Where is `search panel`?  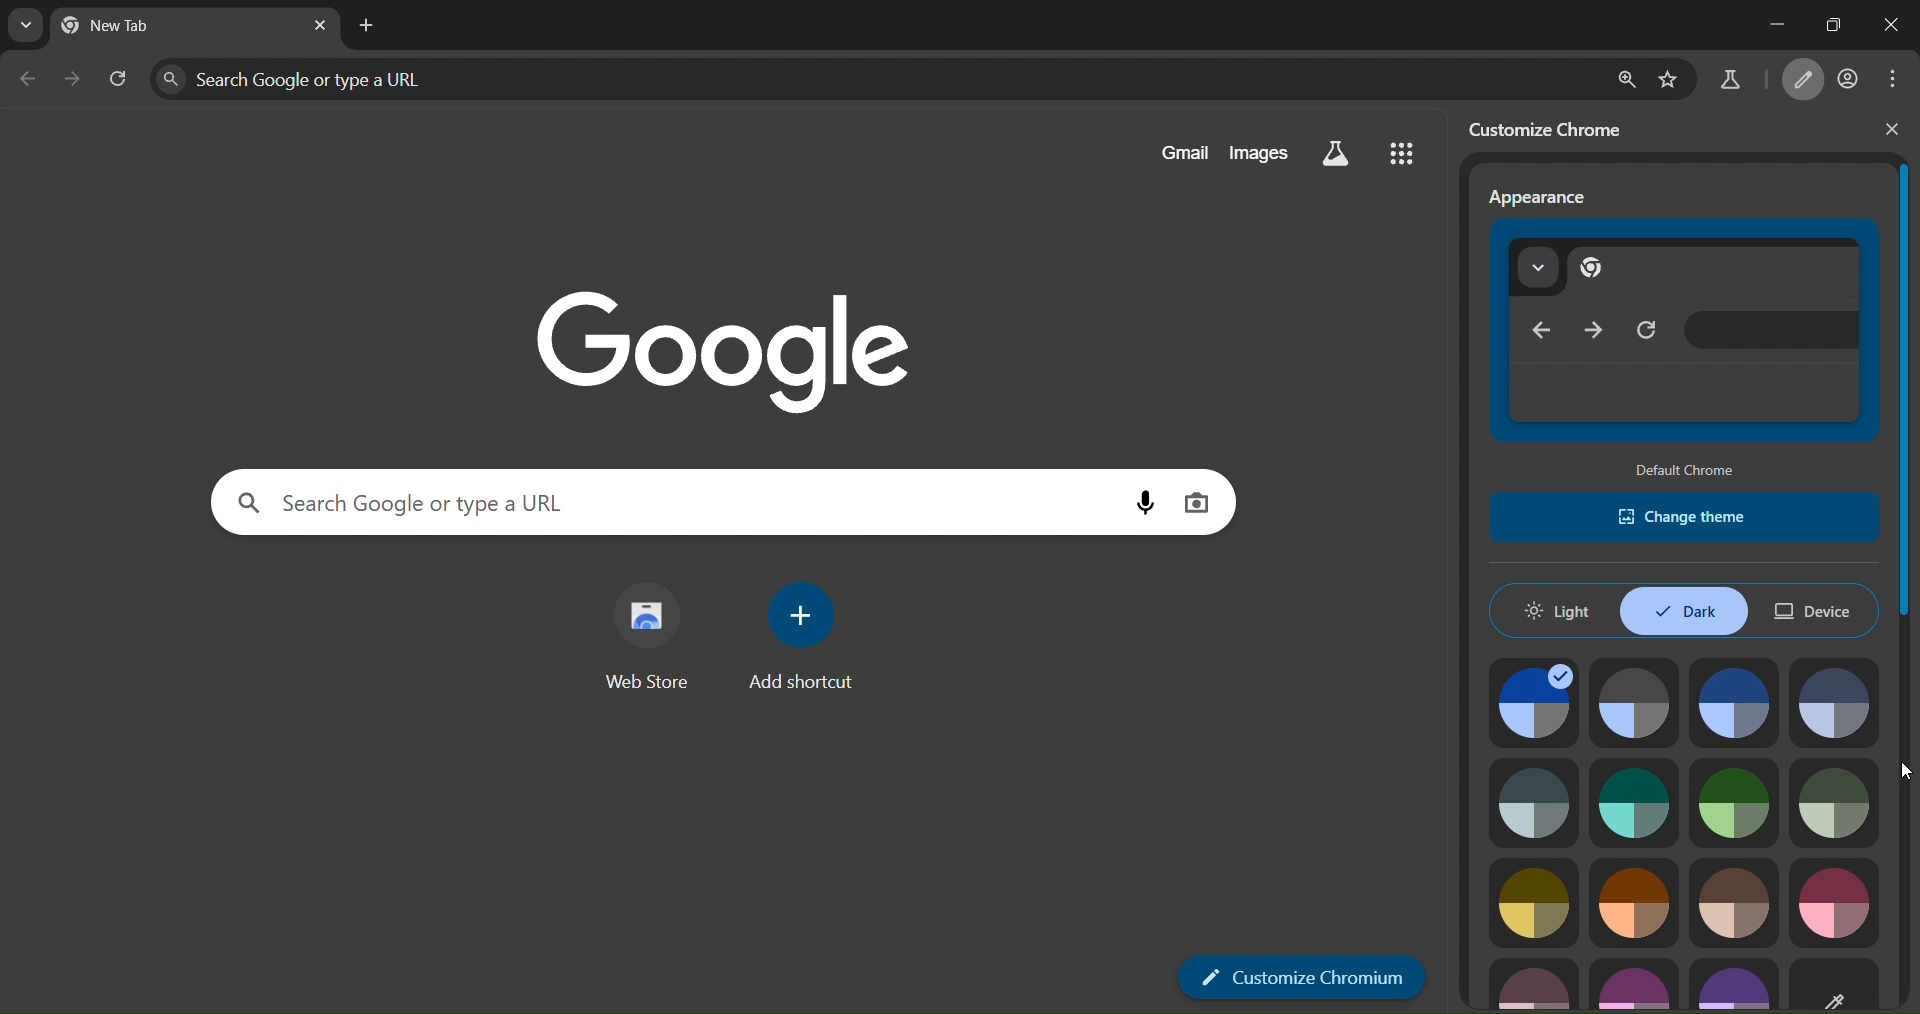 search panel is located at coordinates (872, 77).